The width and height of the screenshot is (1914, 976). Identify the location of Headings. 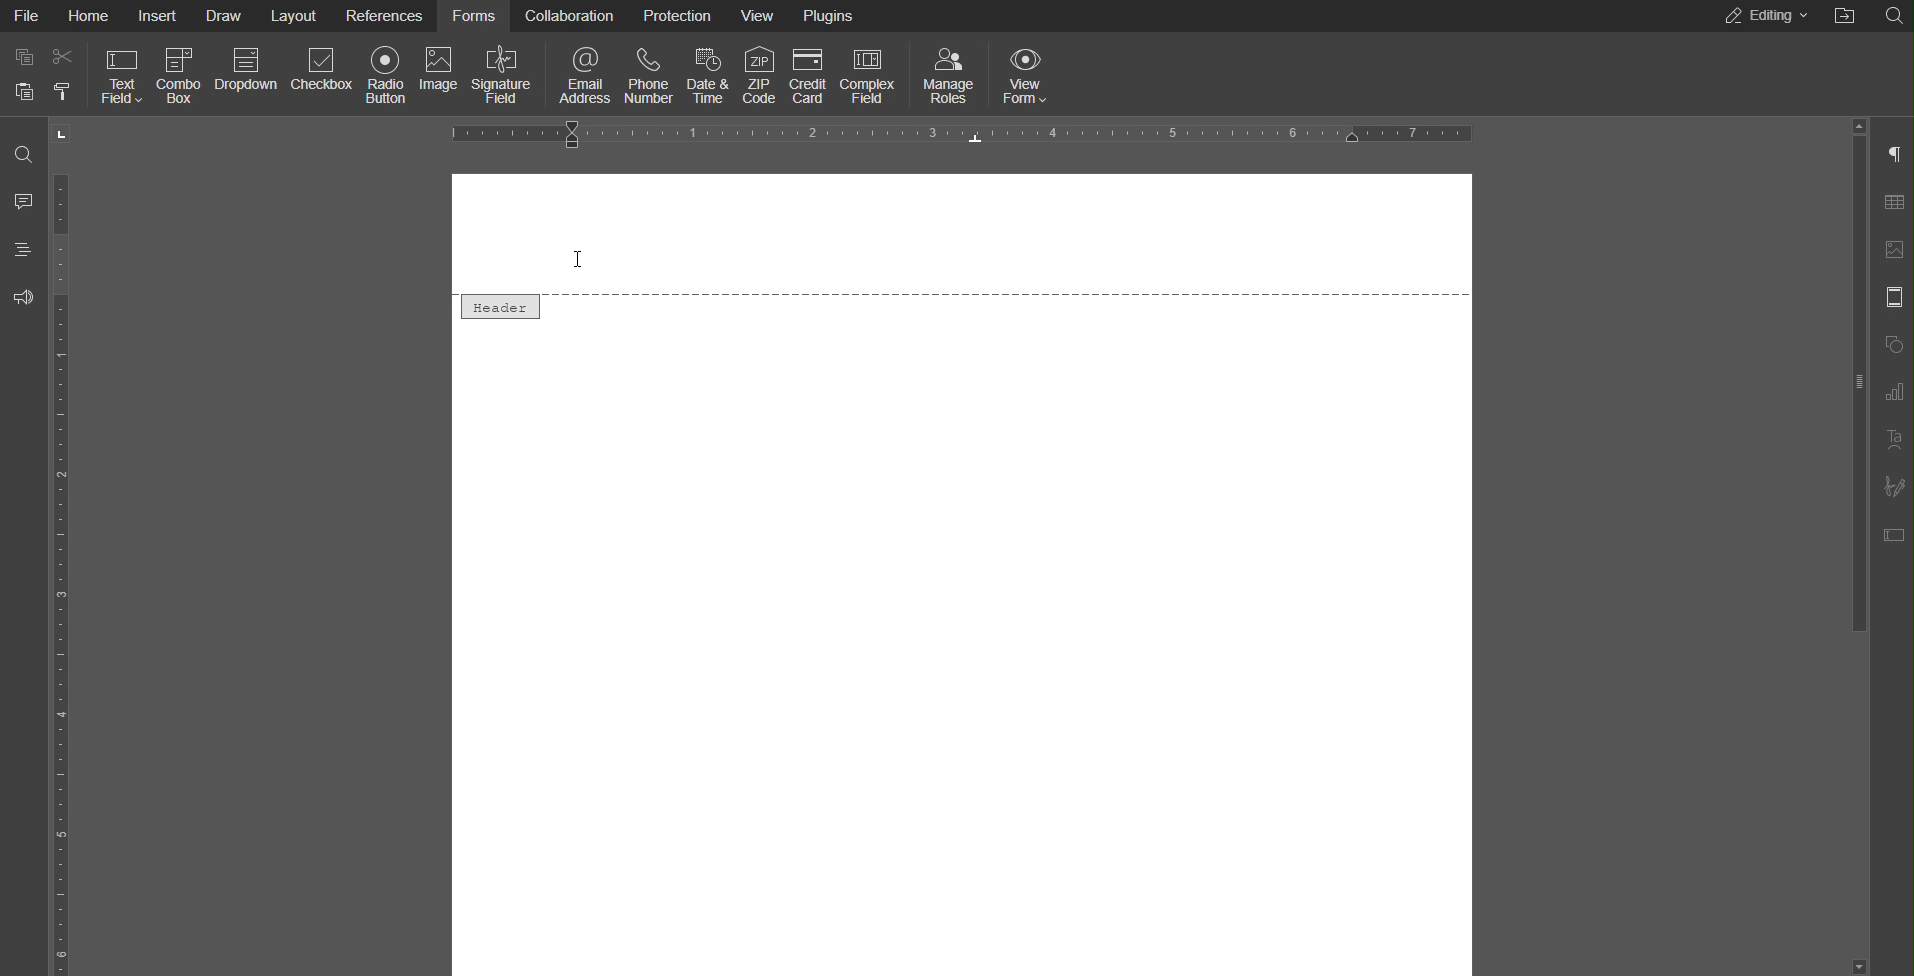
(22, 250).